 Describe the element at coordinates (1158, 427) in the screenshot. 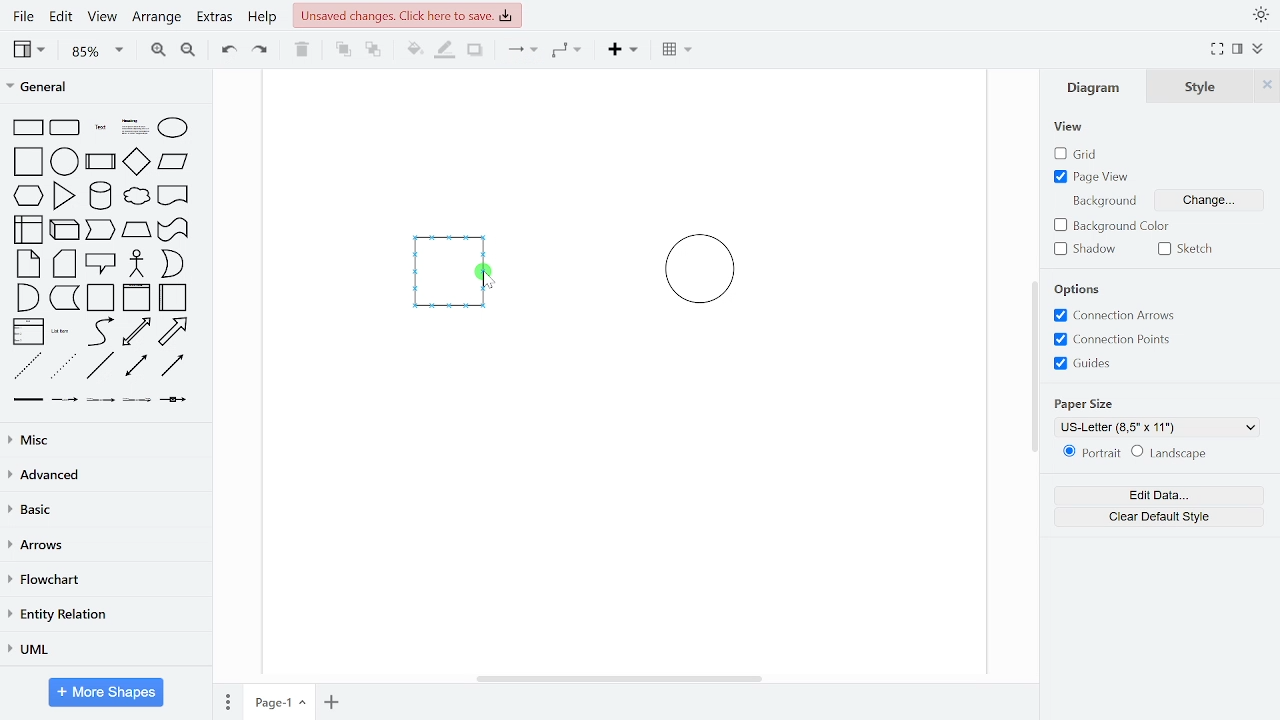

I see `current paper size` at that location.